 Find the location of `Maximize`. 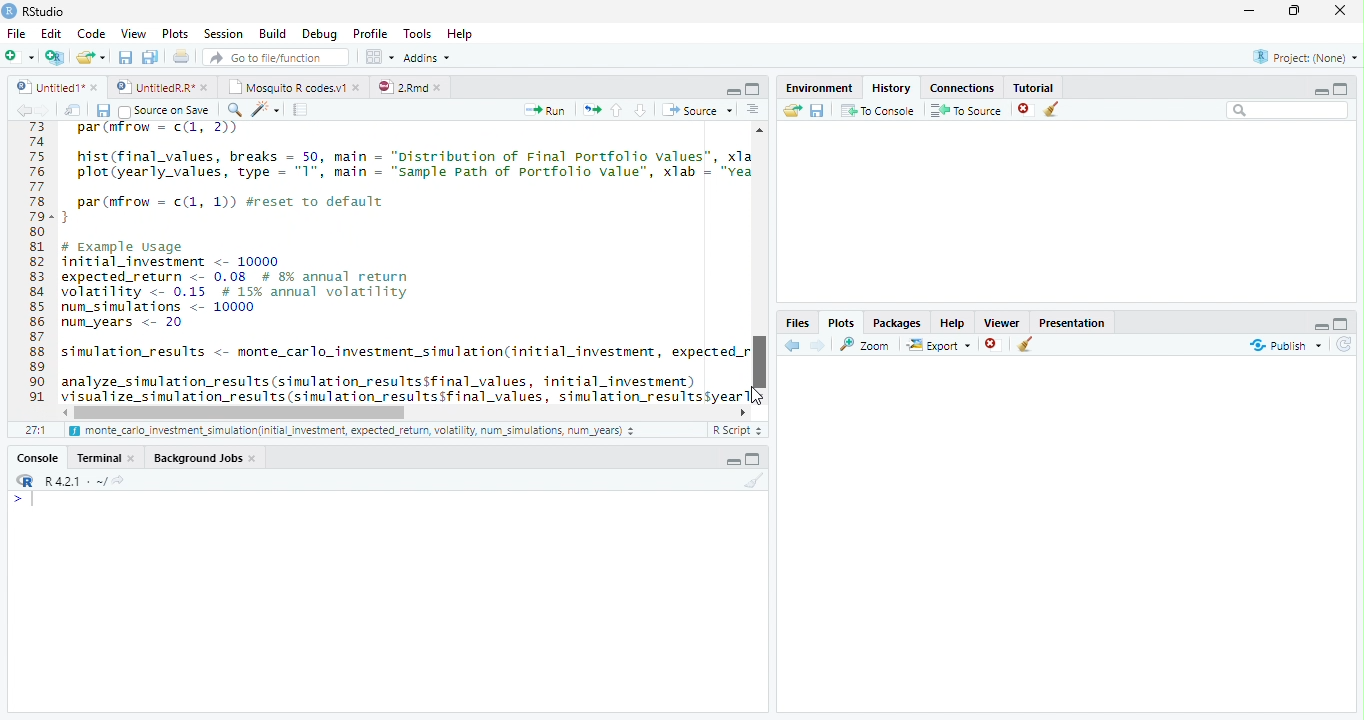

Maximize is located at coordinates (1299, 12).